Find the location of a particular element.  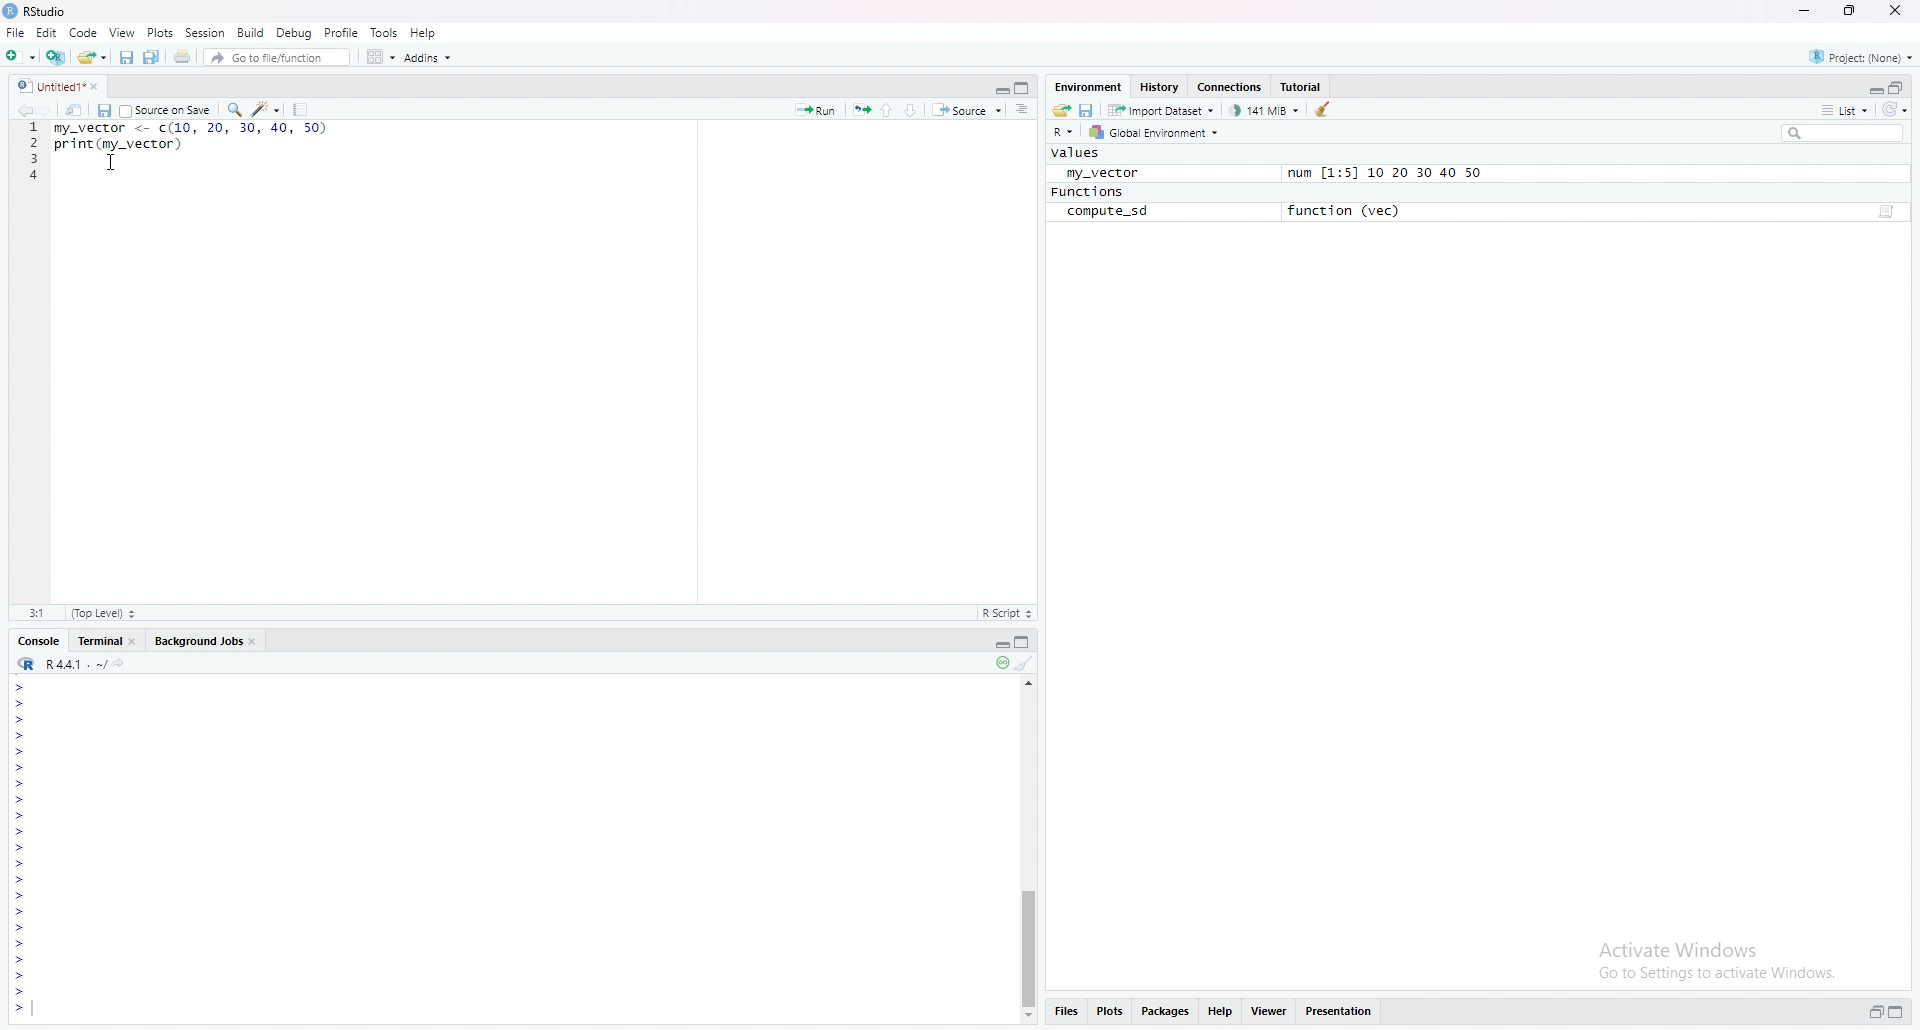

RStudio logo is located at coordinates (24, 86).